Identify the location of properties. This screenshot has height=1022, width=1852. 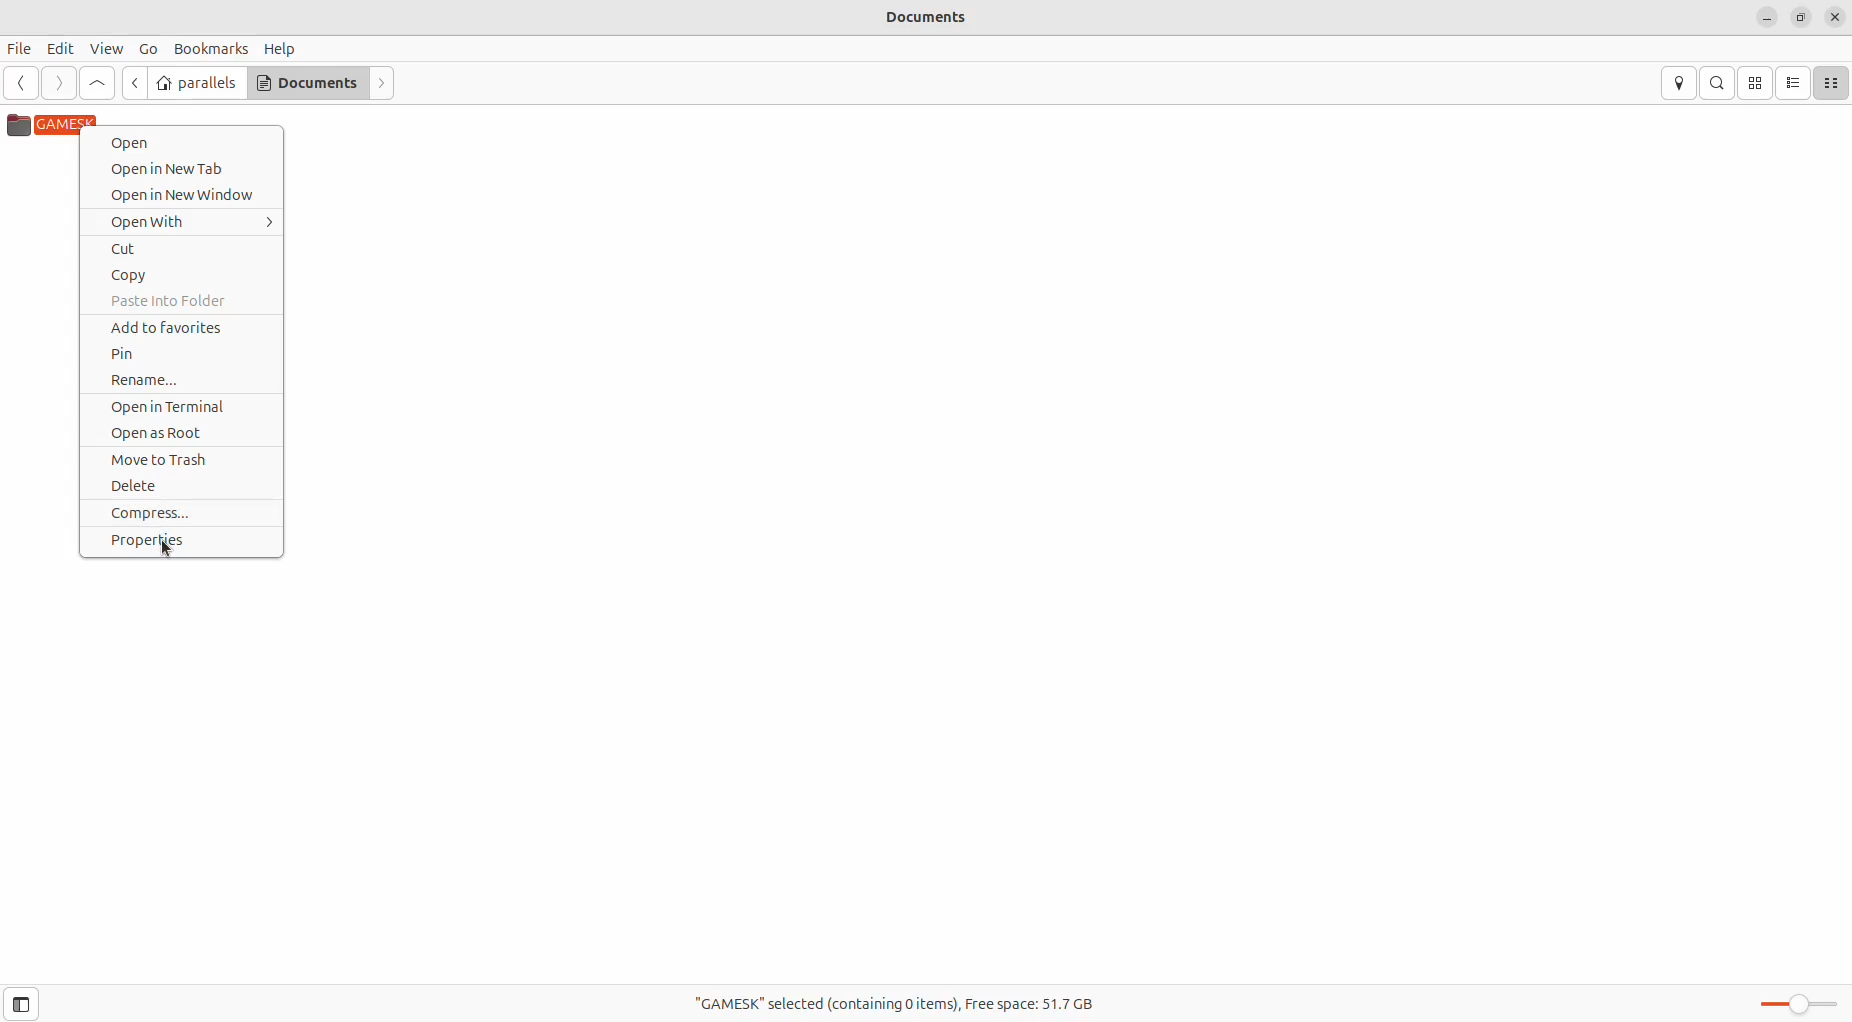
(182, 541).